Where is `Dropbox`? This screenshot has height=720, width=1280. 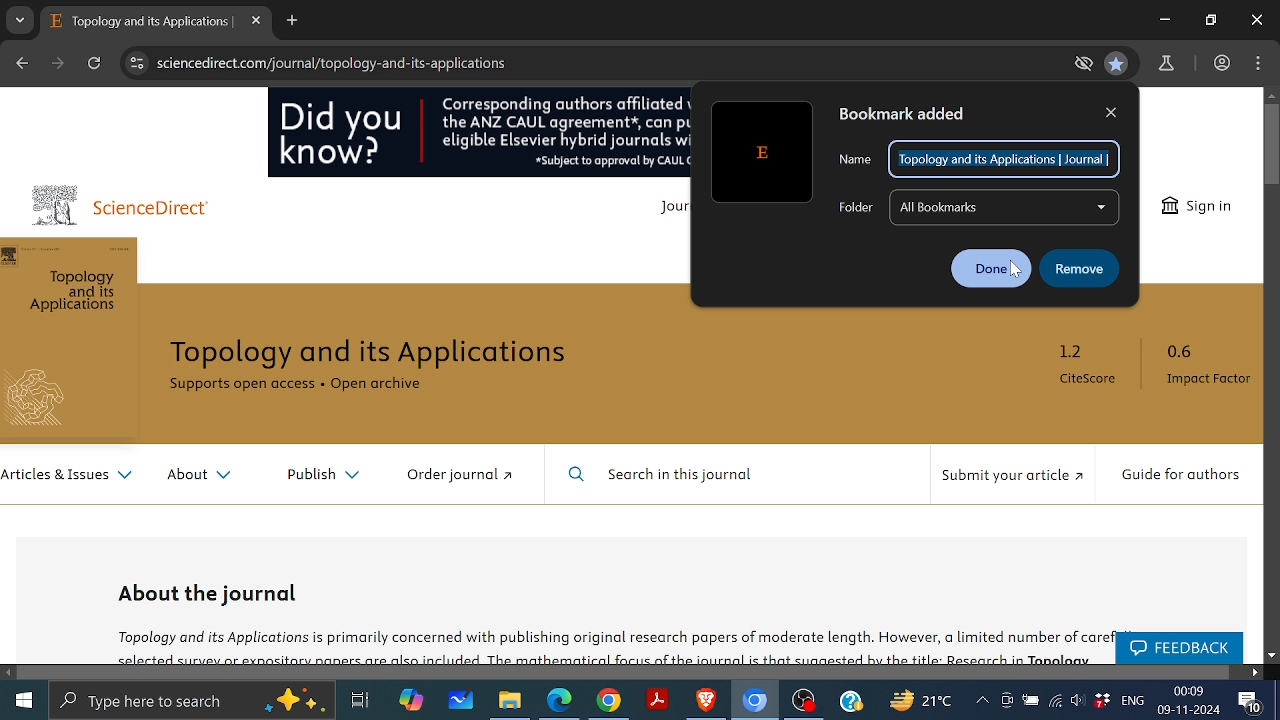
Dropbox is located at coordinates (1101, 699).